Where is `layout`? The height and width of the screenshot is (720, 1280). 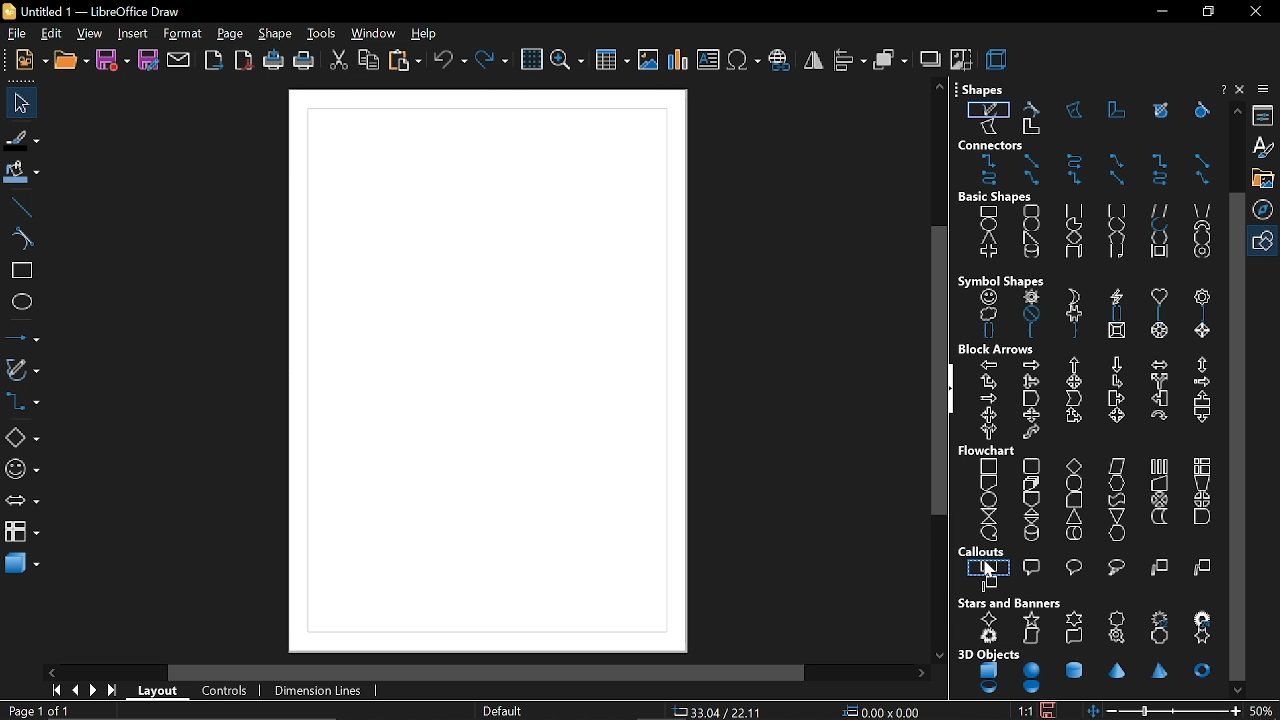 layout is located at coordinates (156, 691).